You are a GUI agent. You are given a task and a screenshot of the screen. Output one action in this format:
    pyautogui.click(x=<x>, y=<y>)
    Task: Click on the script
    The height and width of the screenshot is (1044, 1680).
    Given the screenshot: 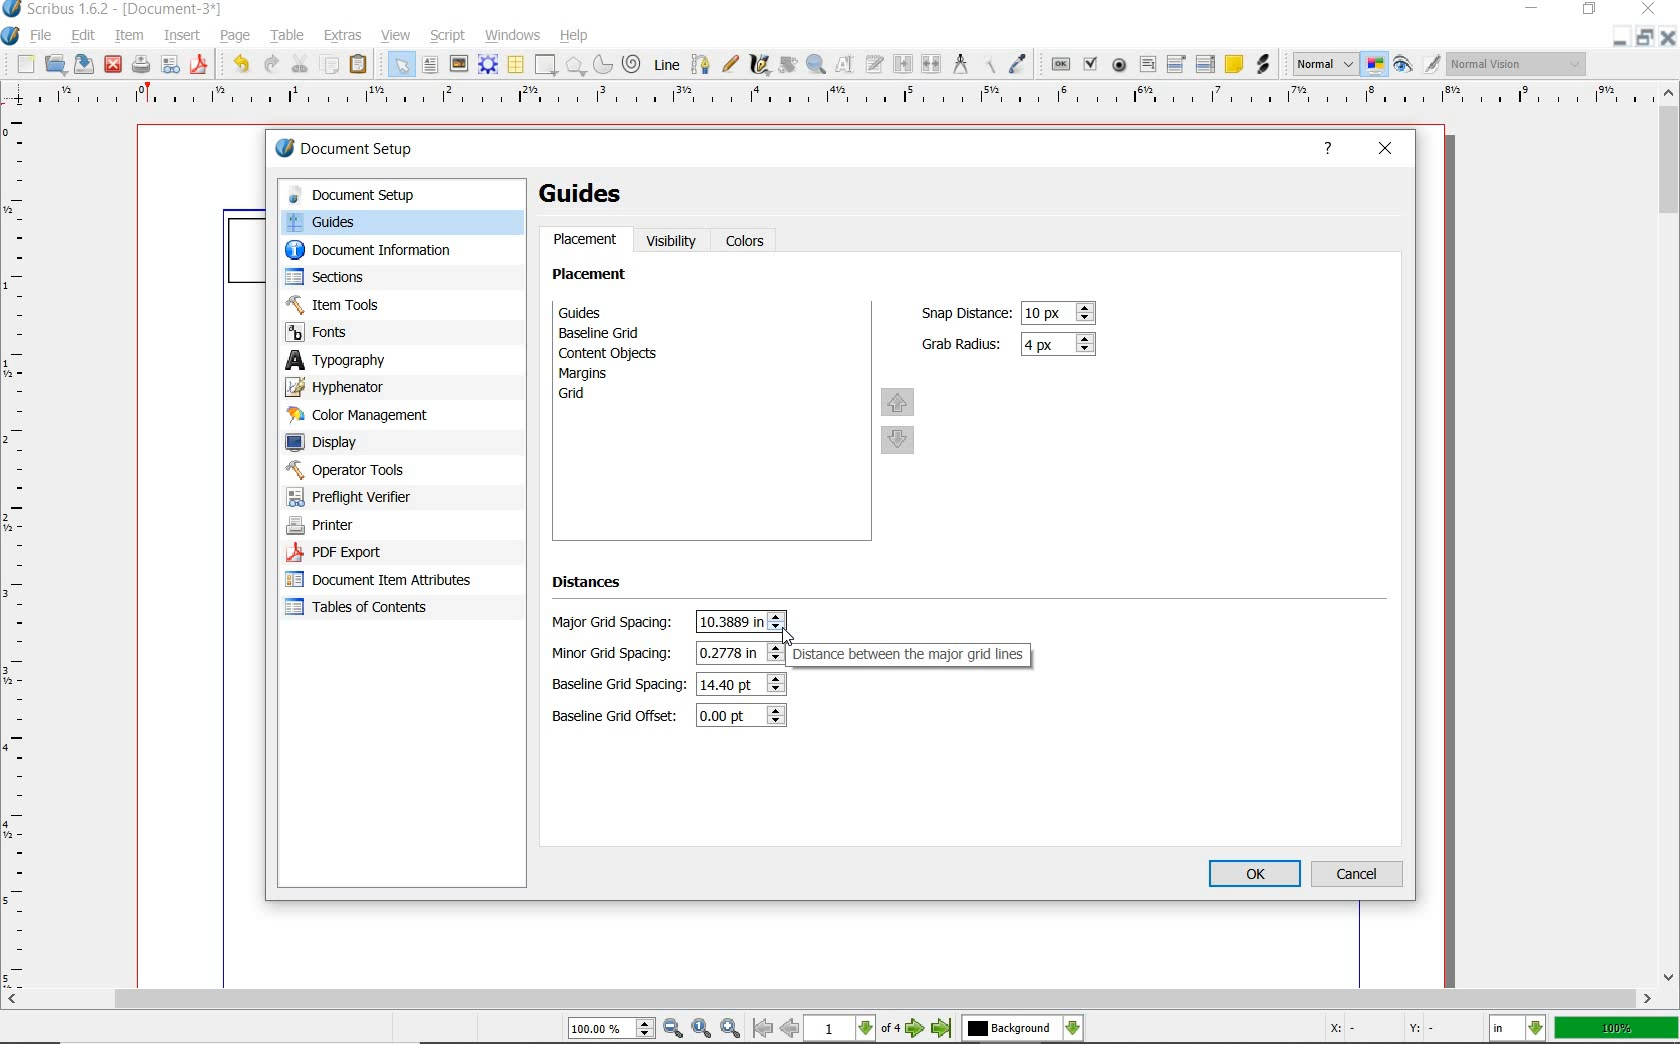 What is the action you would take?
    pyautogui.click(x=449, y=35)
    